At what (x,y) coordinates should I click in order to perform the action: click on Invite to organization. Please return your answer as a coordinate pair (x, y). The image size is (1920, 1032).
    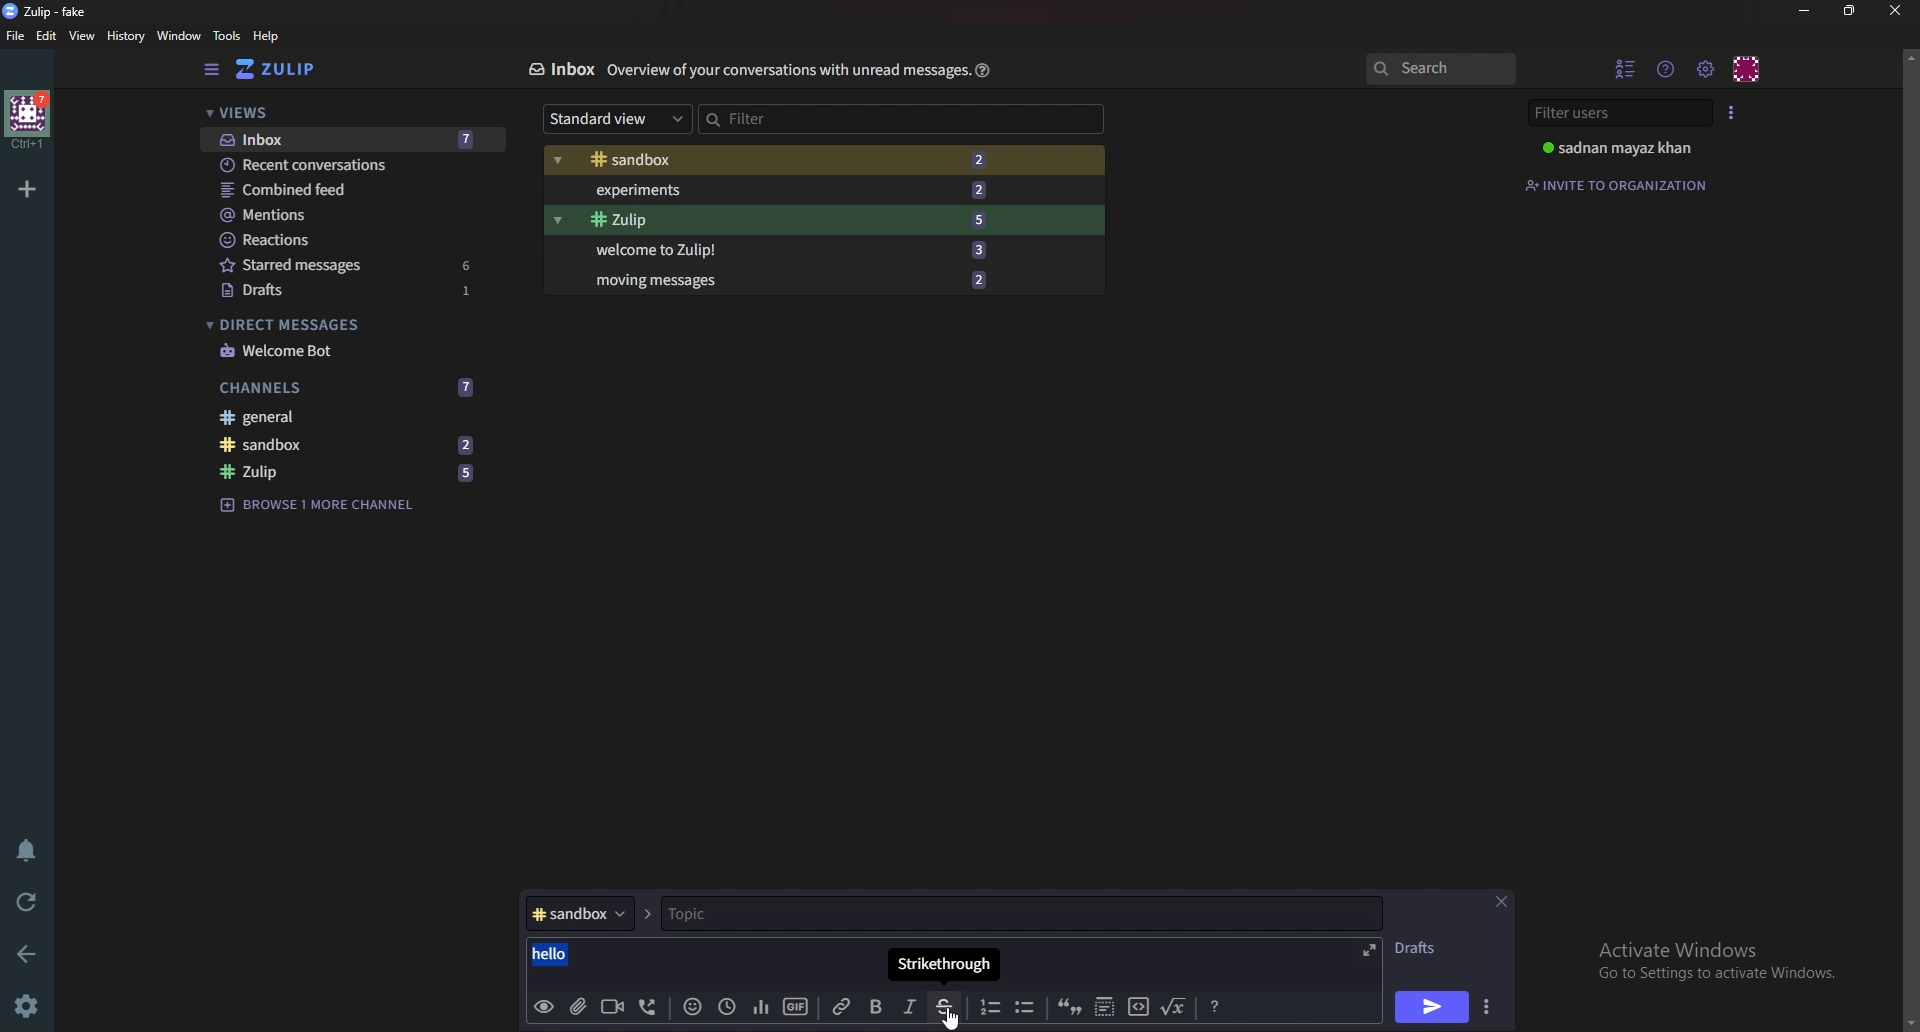
    Looking at the image, I should click on (1623, 184).